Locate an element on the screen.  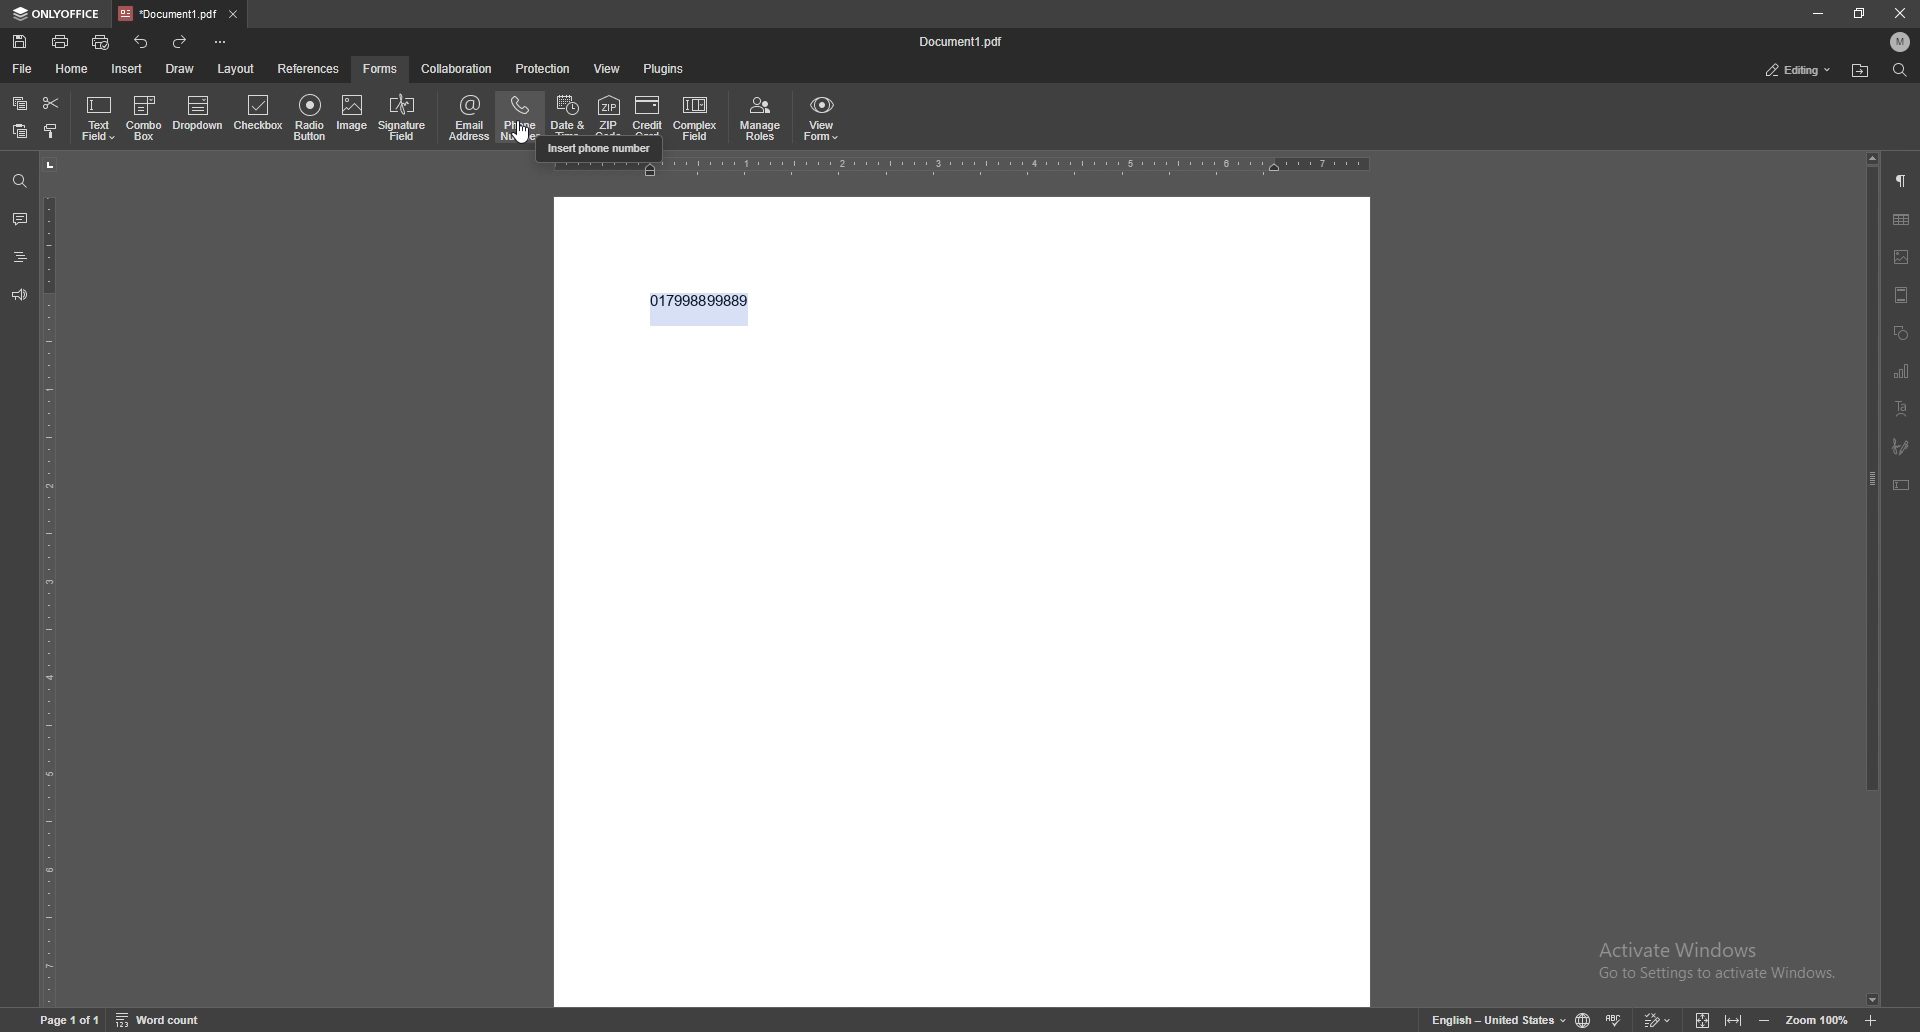
complex is located at coordinates (695, 118).